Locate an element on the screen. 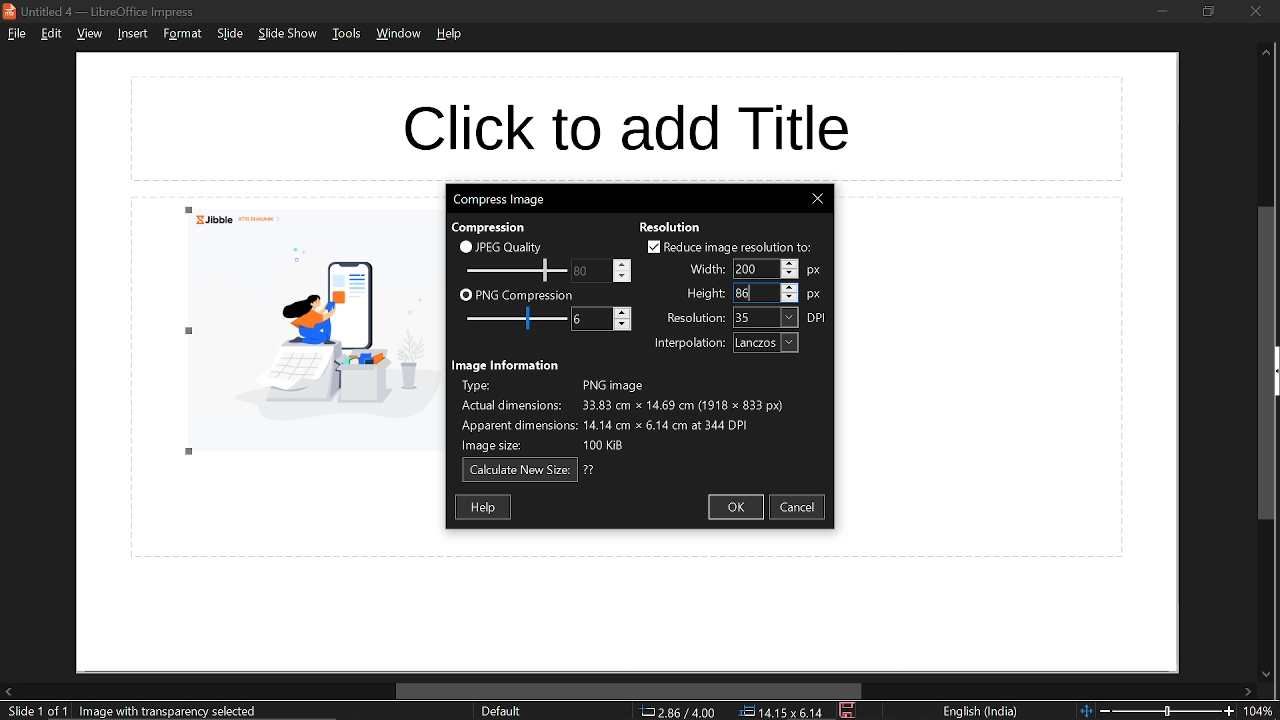 This screenshot has height=720, width=1280. tools is located at coordinates (346, 33).